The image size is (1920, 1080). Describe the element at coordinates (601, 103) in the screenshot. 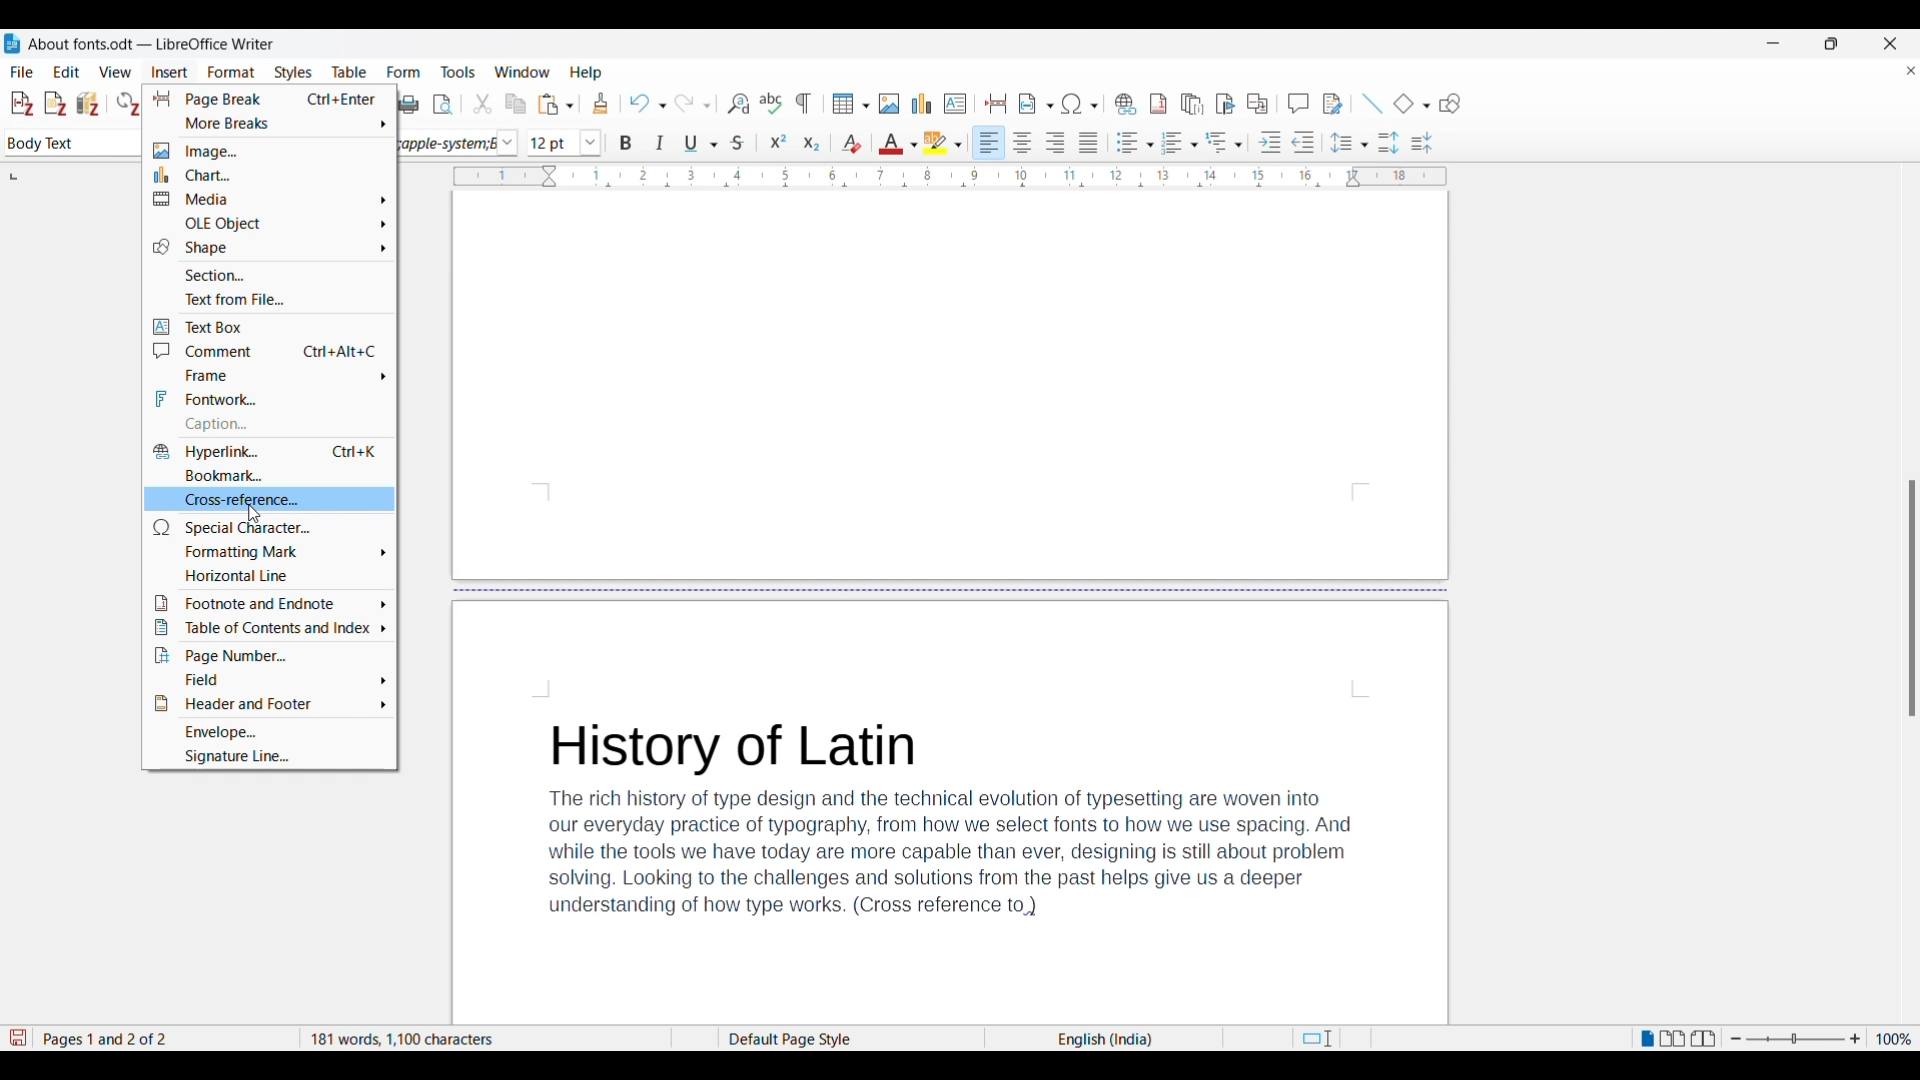

I see `Clone formatting` at that location.